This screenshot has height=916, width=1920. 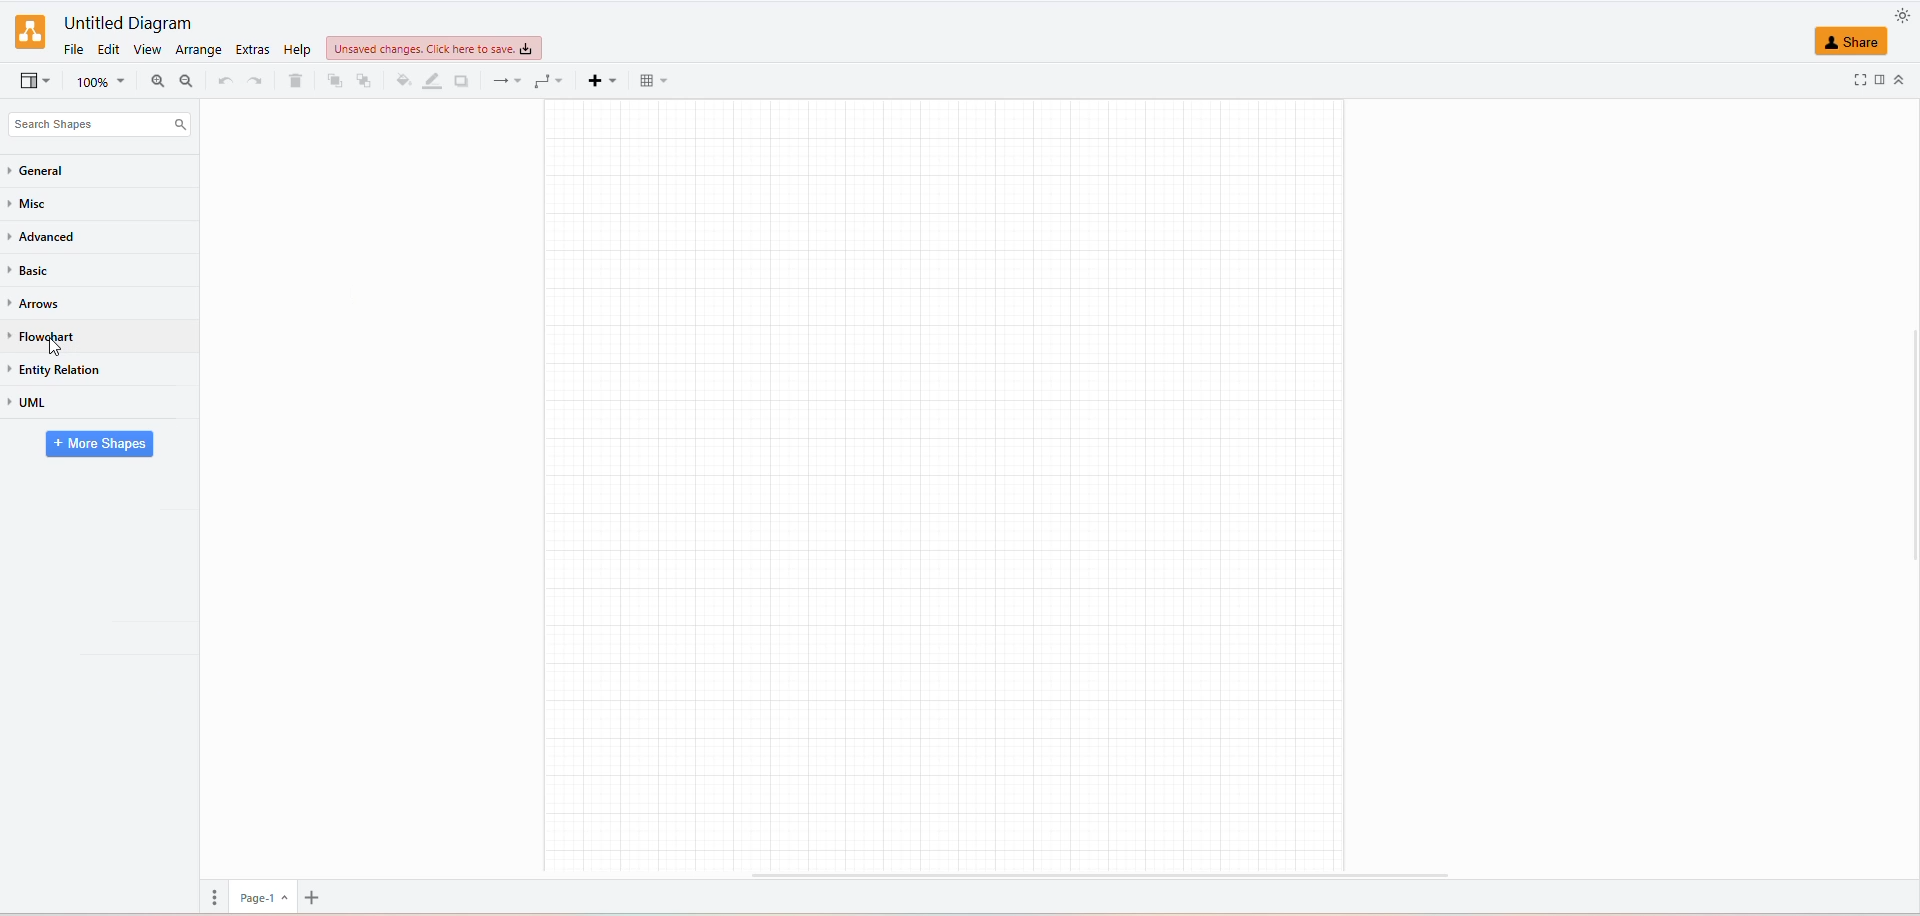 What do you see at coordinates (468, 82) in the screenshot?
I see `SHADOW` at bounding box center [468, 82].